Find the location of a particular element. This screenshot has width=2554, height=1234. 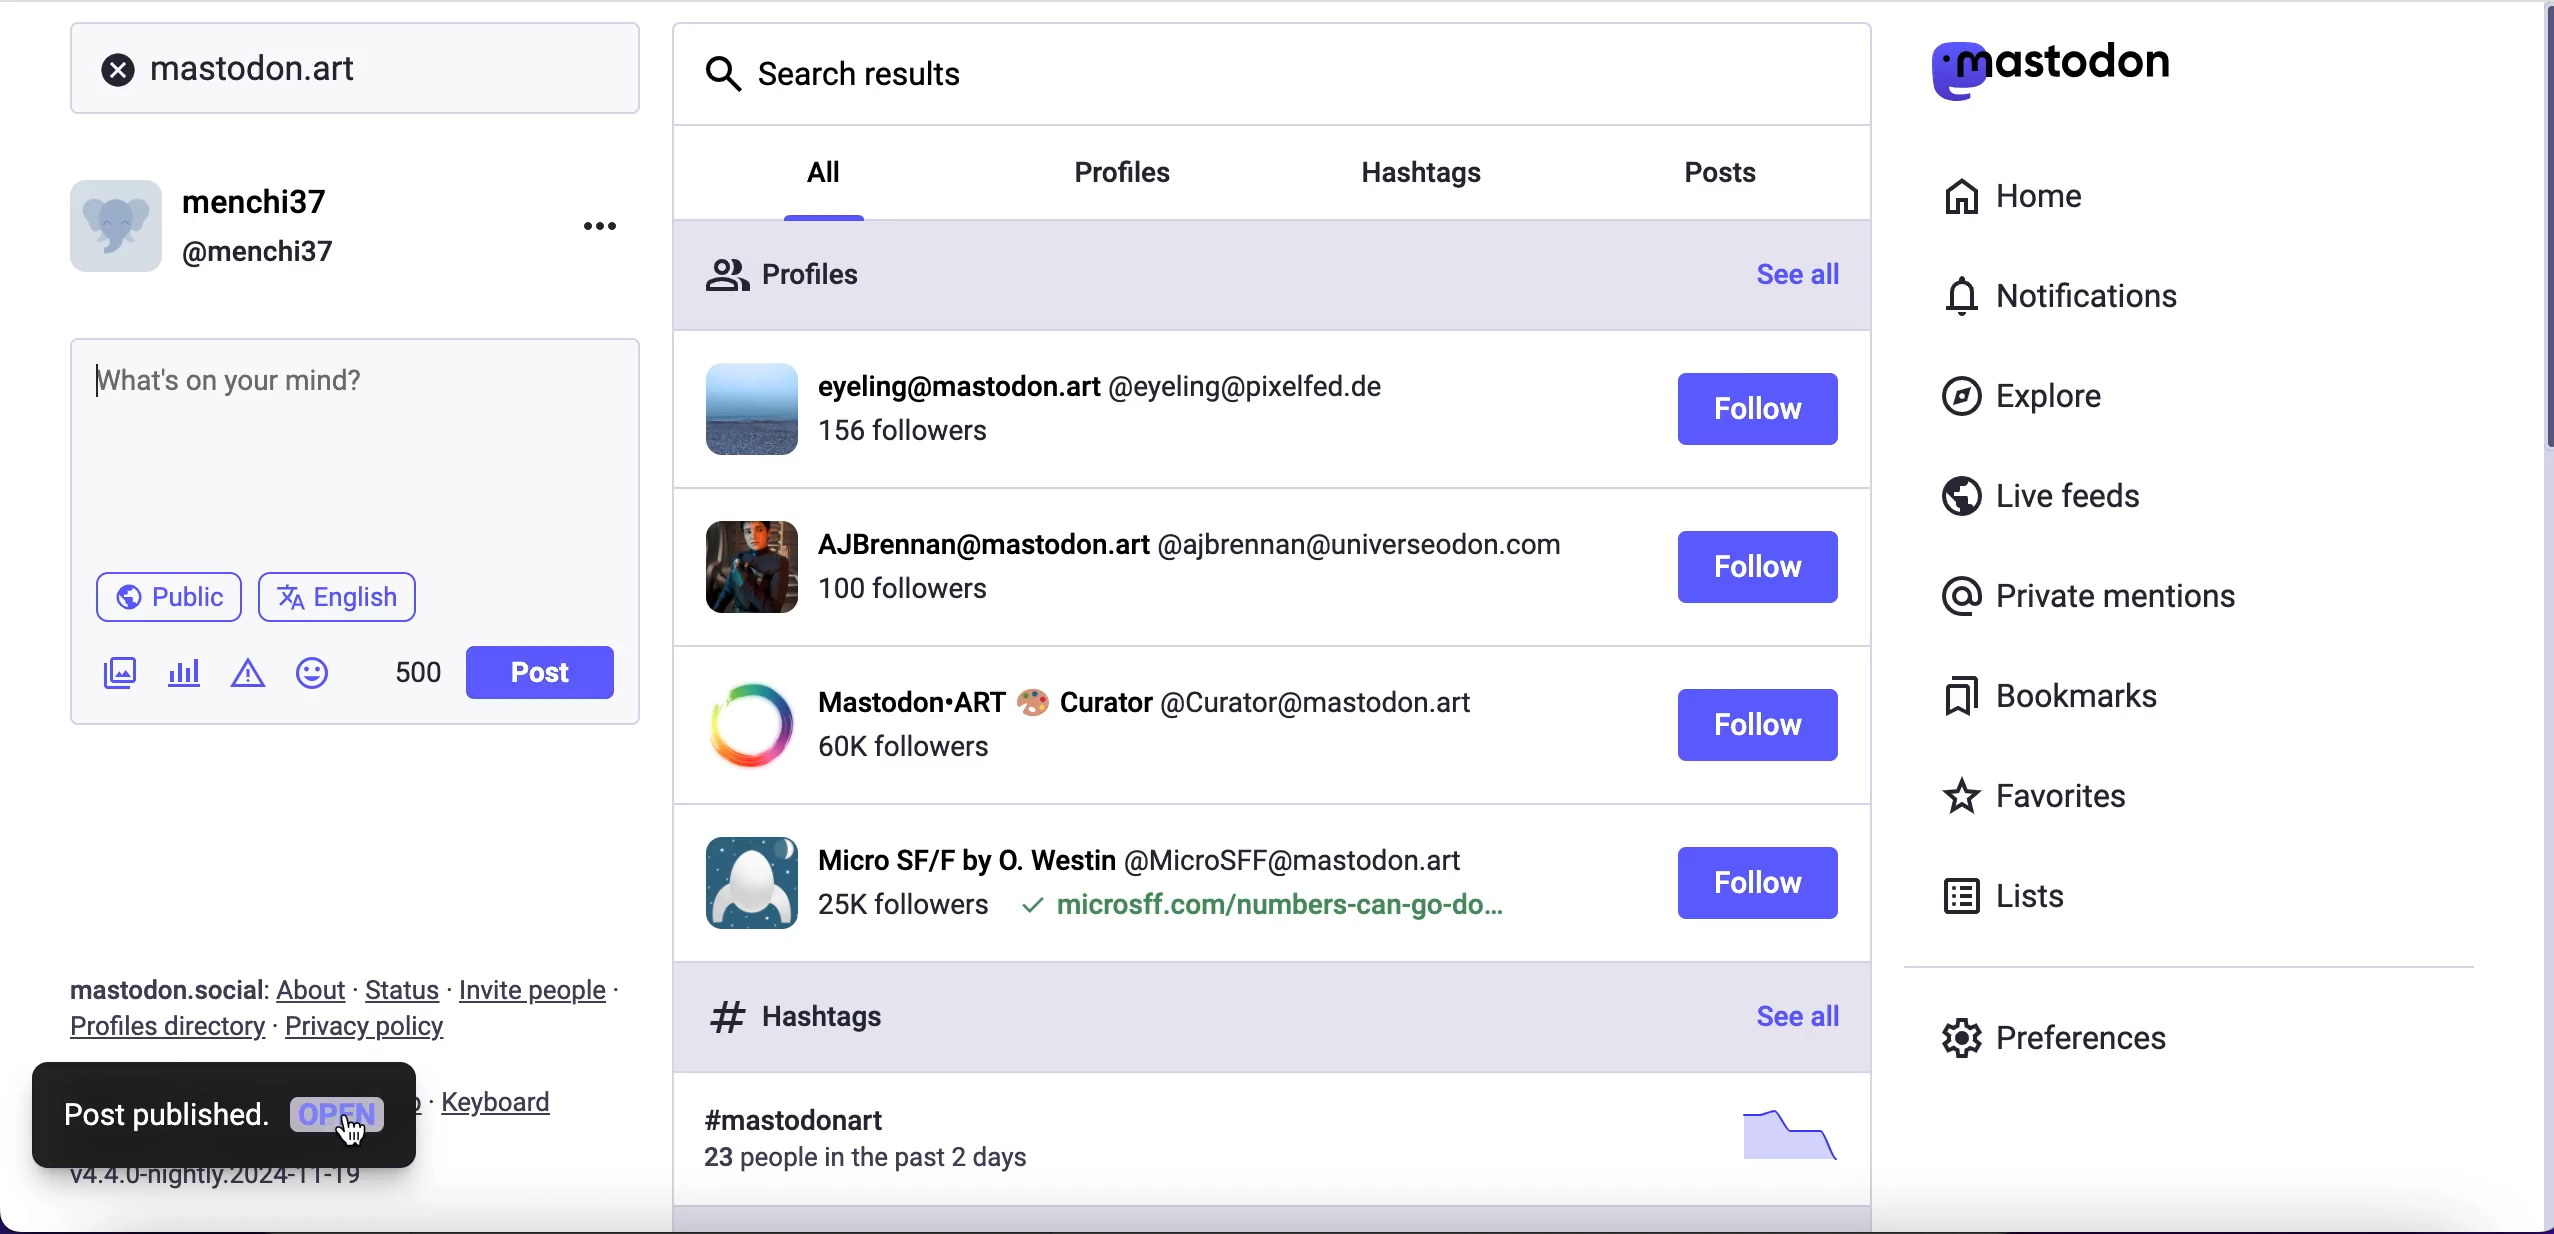

status is located at coordinates (400, 989).